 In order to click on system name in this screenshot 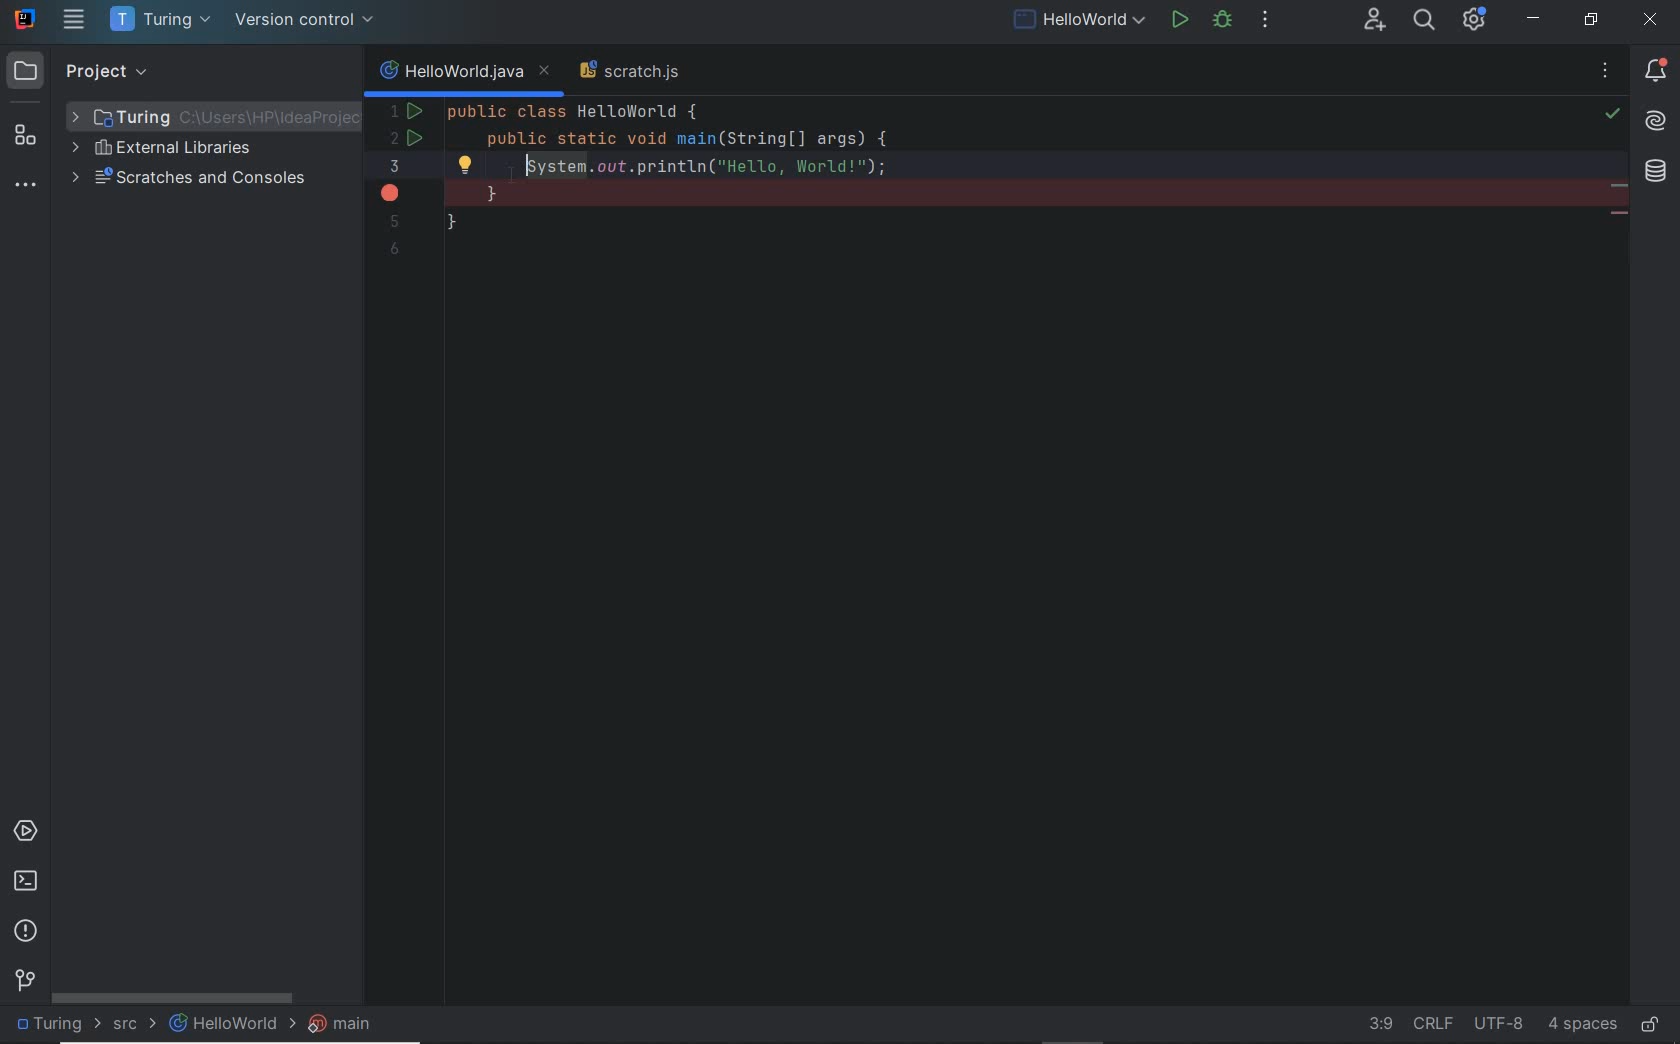, I will do `click(25, 20)`.